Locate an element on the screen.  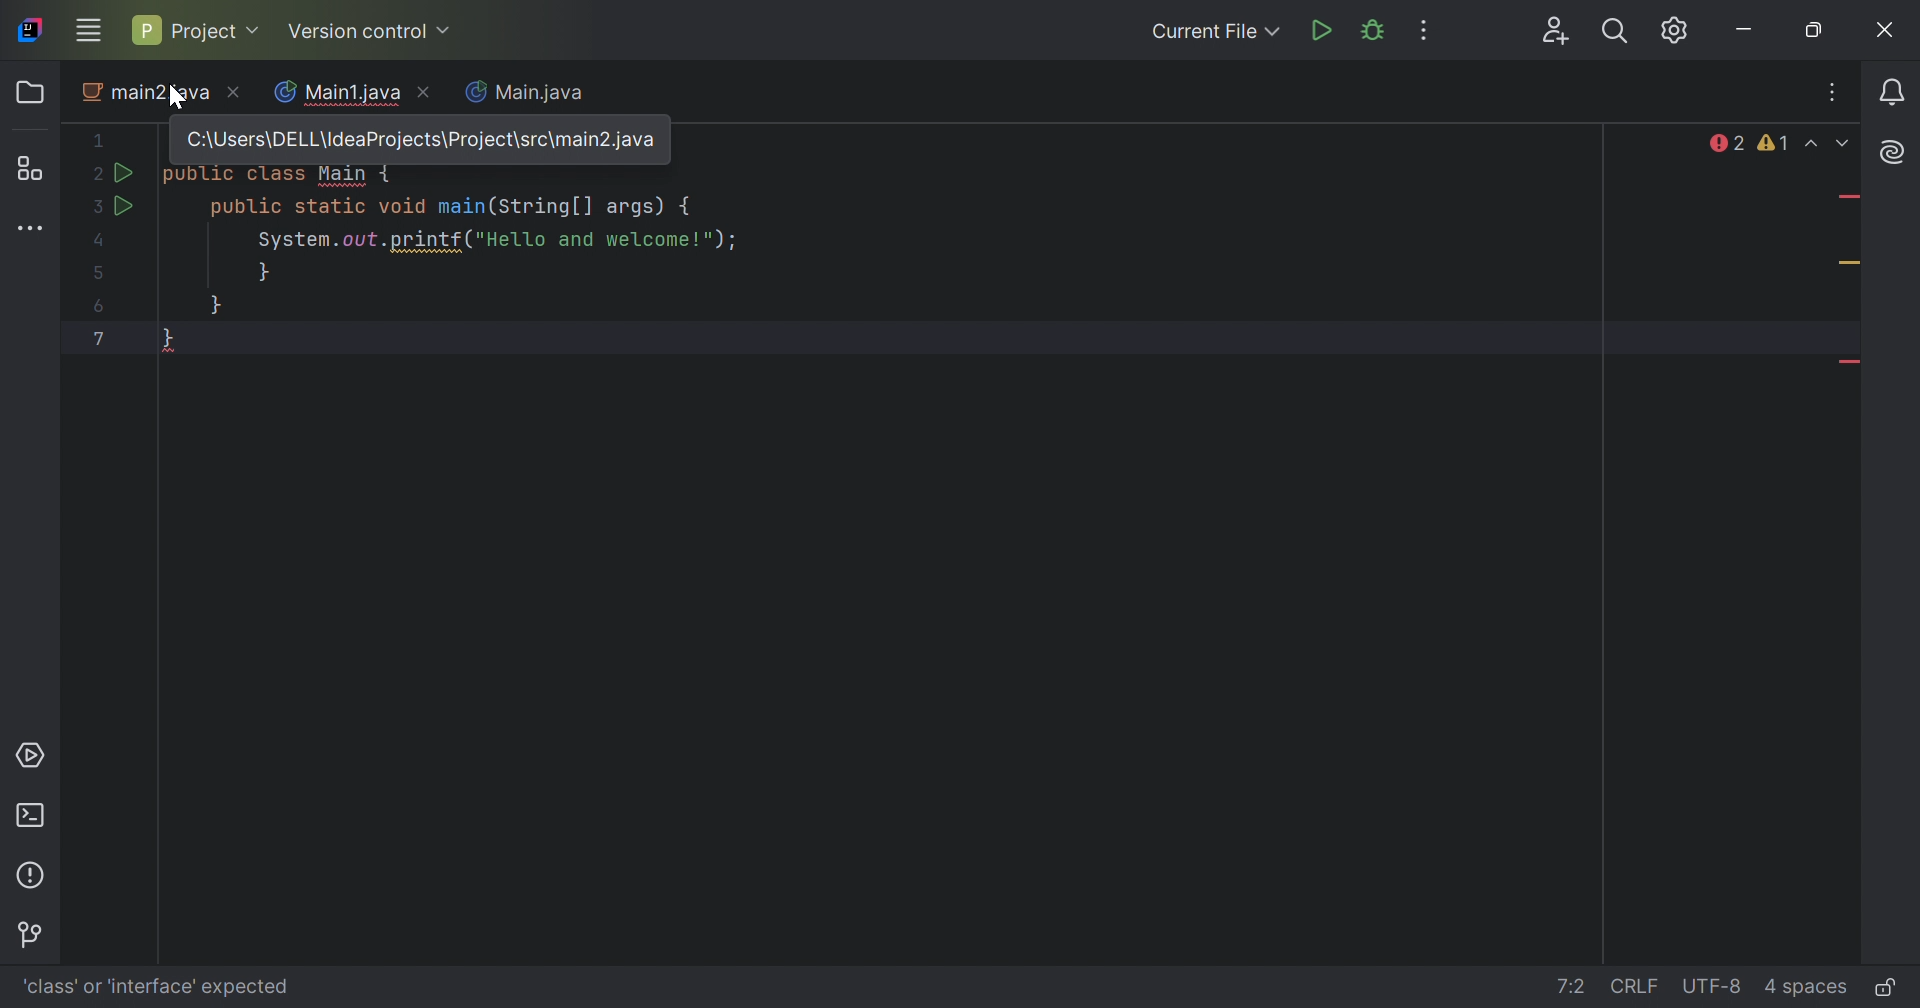
2 is located at coordinates (93, 176).